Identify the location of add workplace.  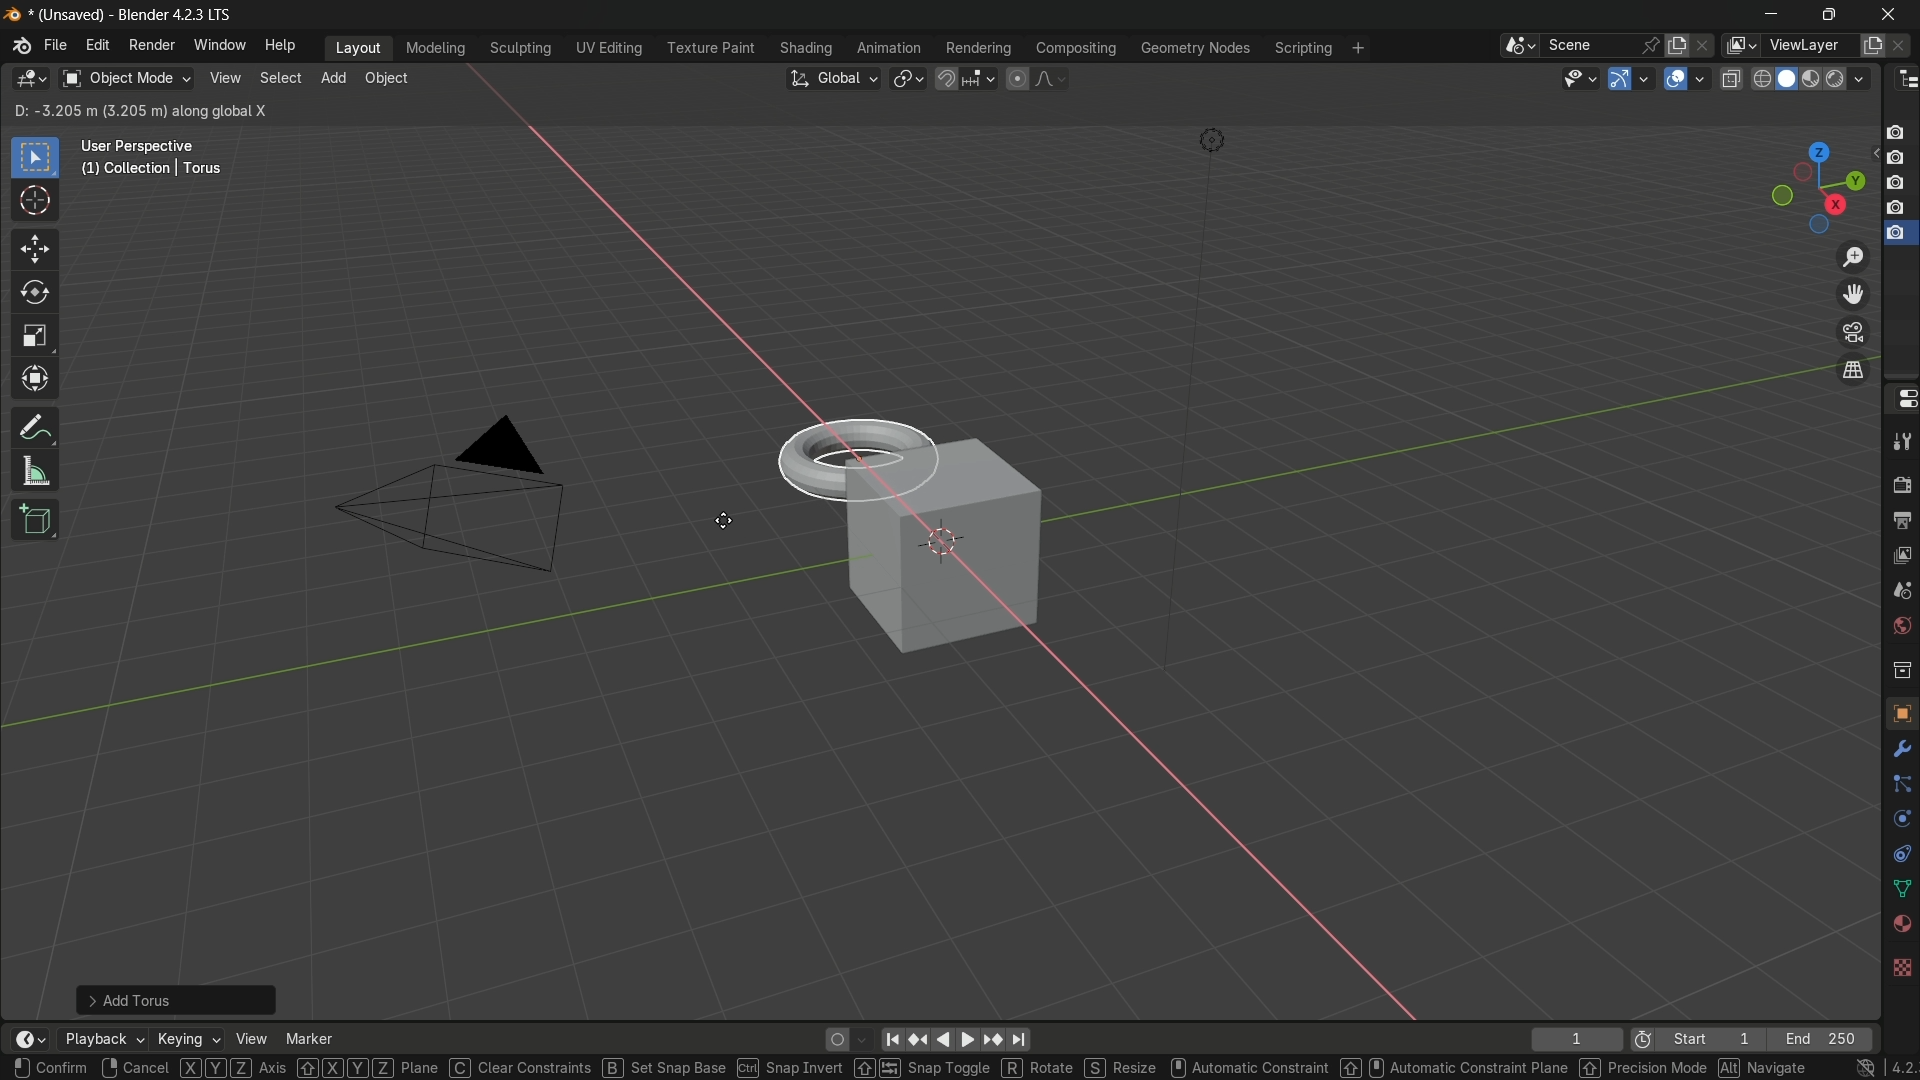
(1358, 48).